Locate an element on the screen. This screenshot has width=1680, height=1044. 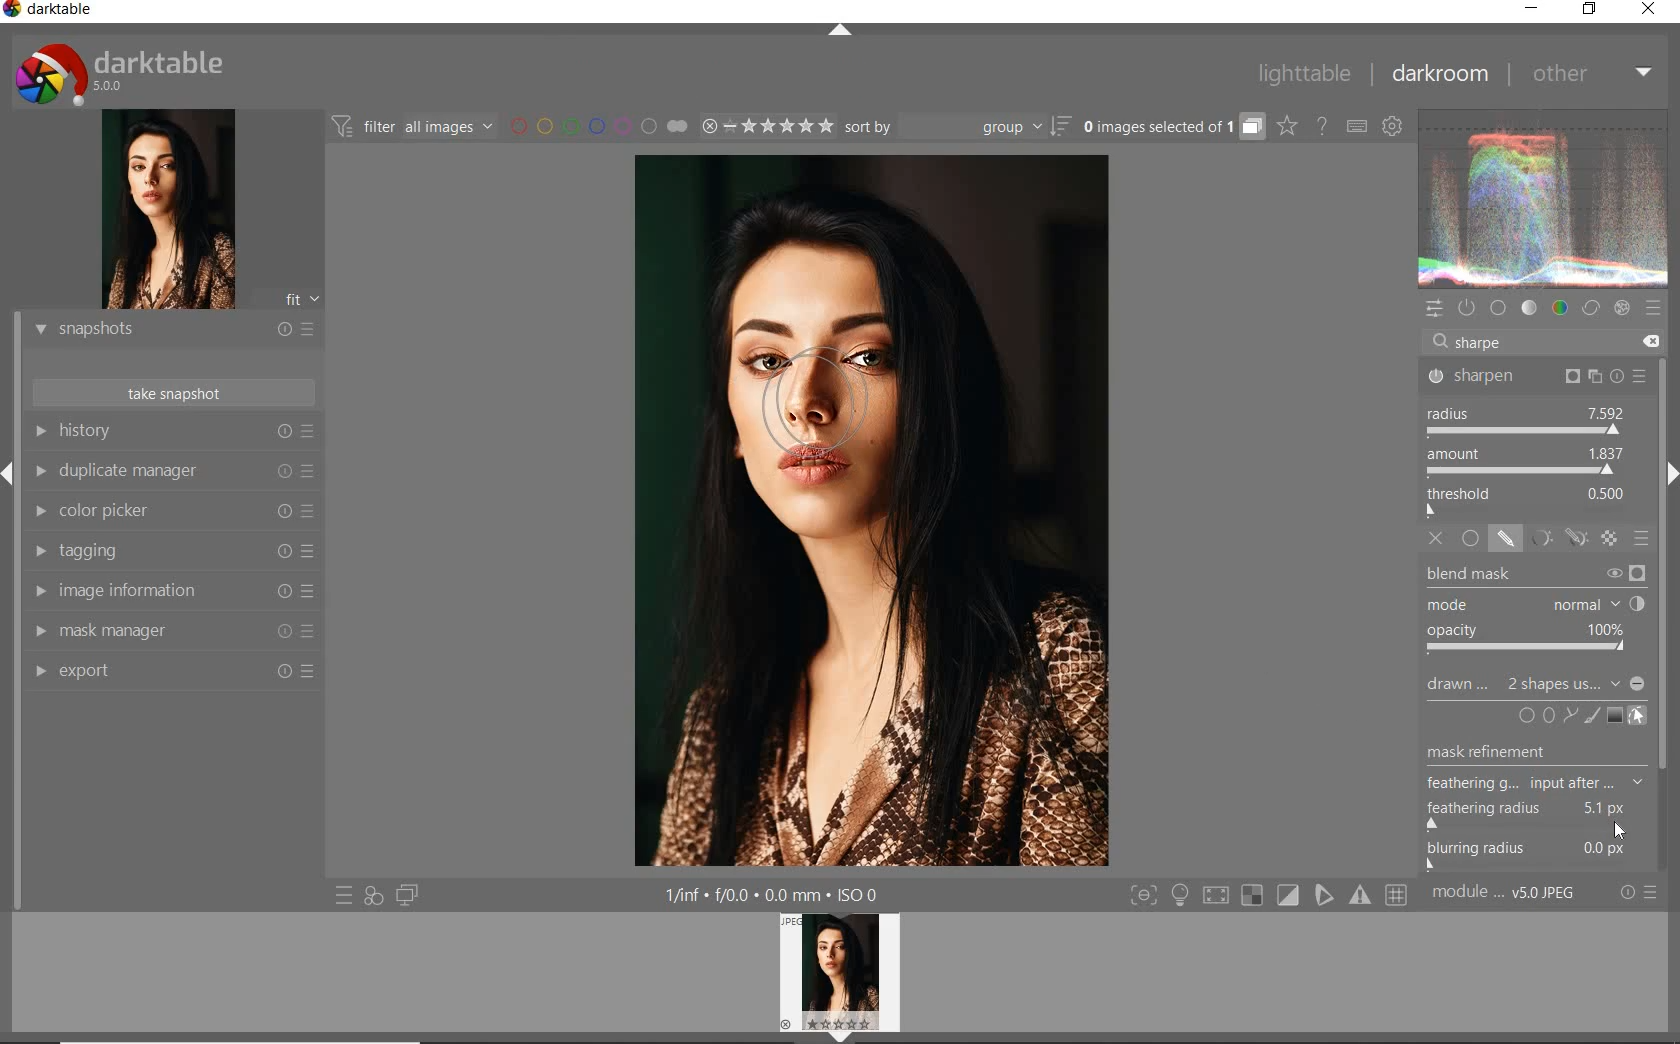
sign is located at coordinates (1326, 896).